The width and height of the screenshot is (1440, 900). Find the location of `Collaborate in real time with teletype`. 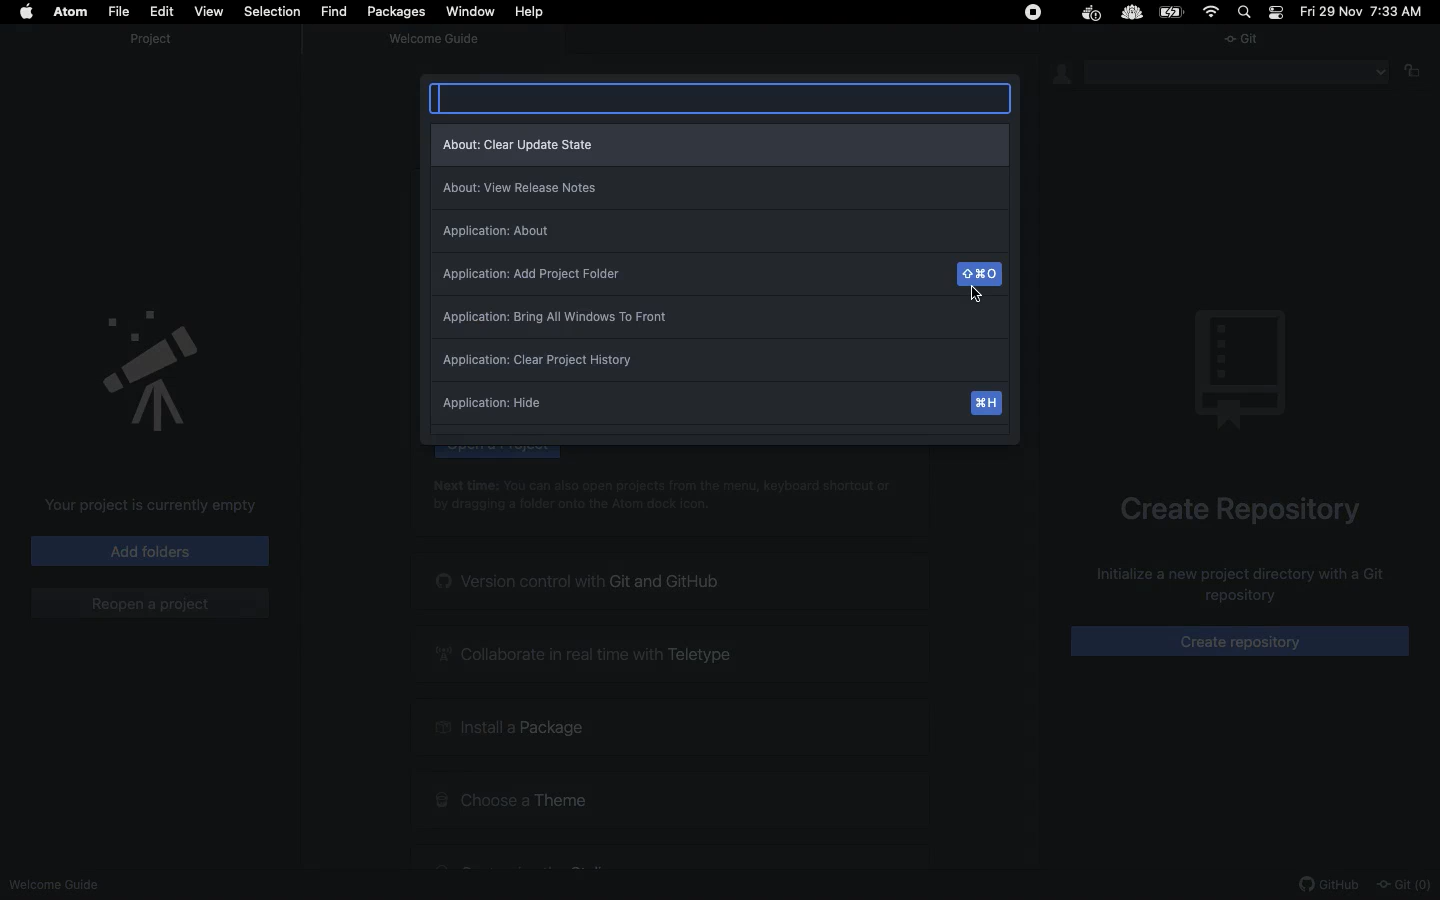

Collaborate in real time with teletype is located at coordinates (671, 655).